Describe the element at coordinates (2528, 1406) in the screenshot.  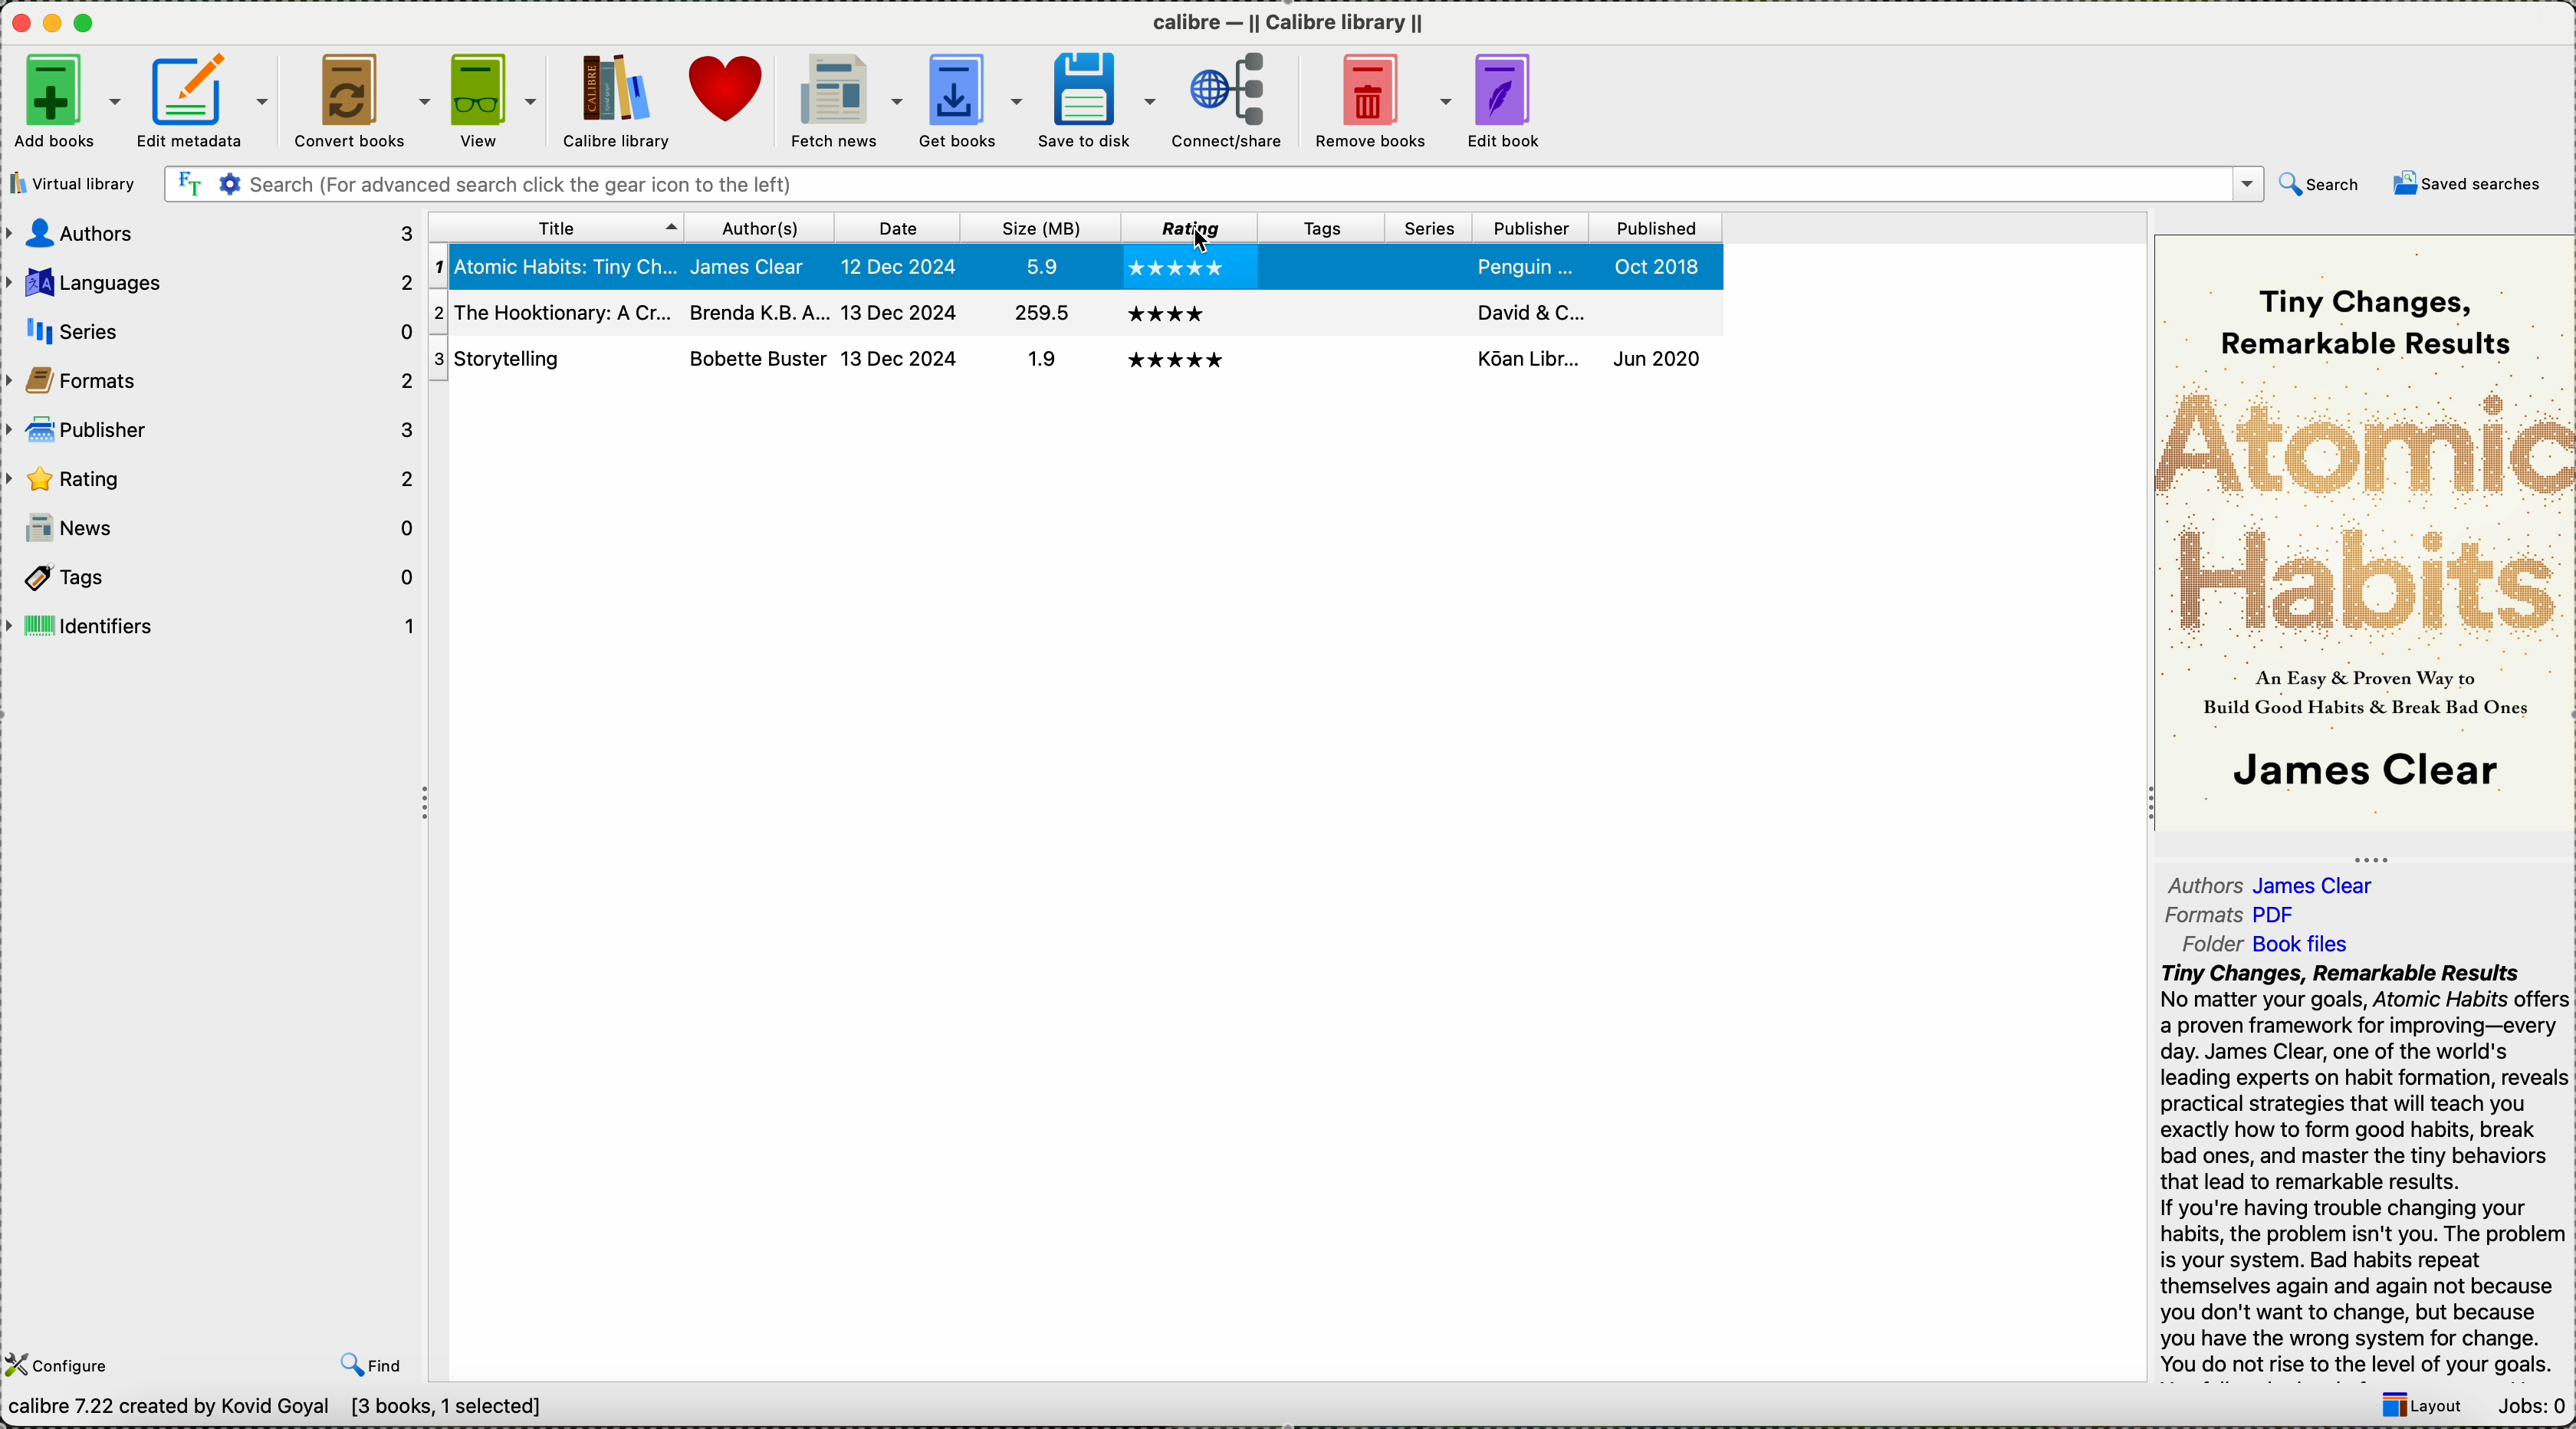
I see `Jobs: 0` at that location.